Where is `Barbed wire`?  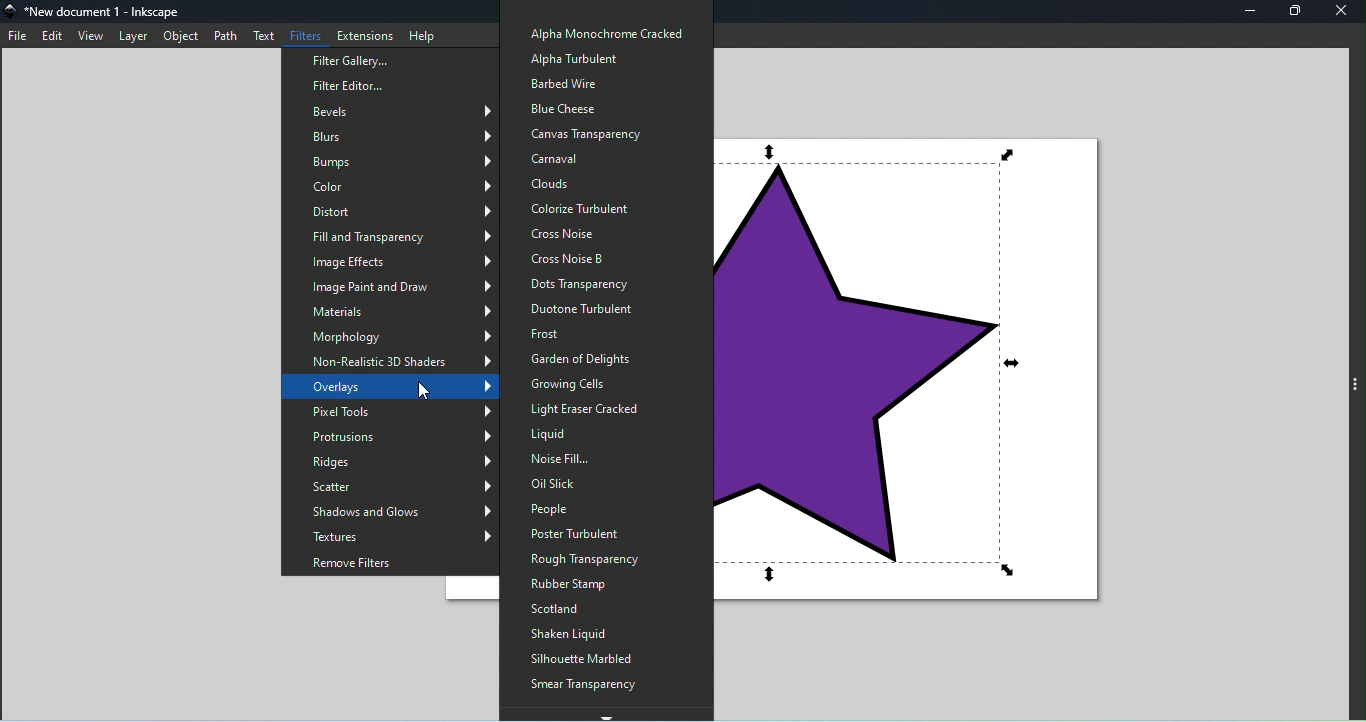 Barbed wire is located at coordinates (565, 81).